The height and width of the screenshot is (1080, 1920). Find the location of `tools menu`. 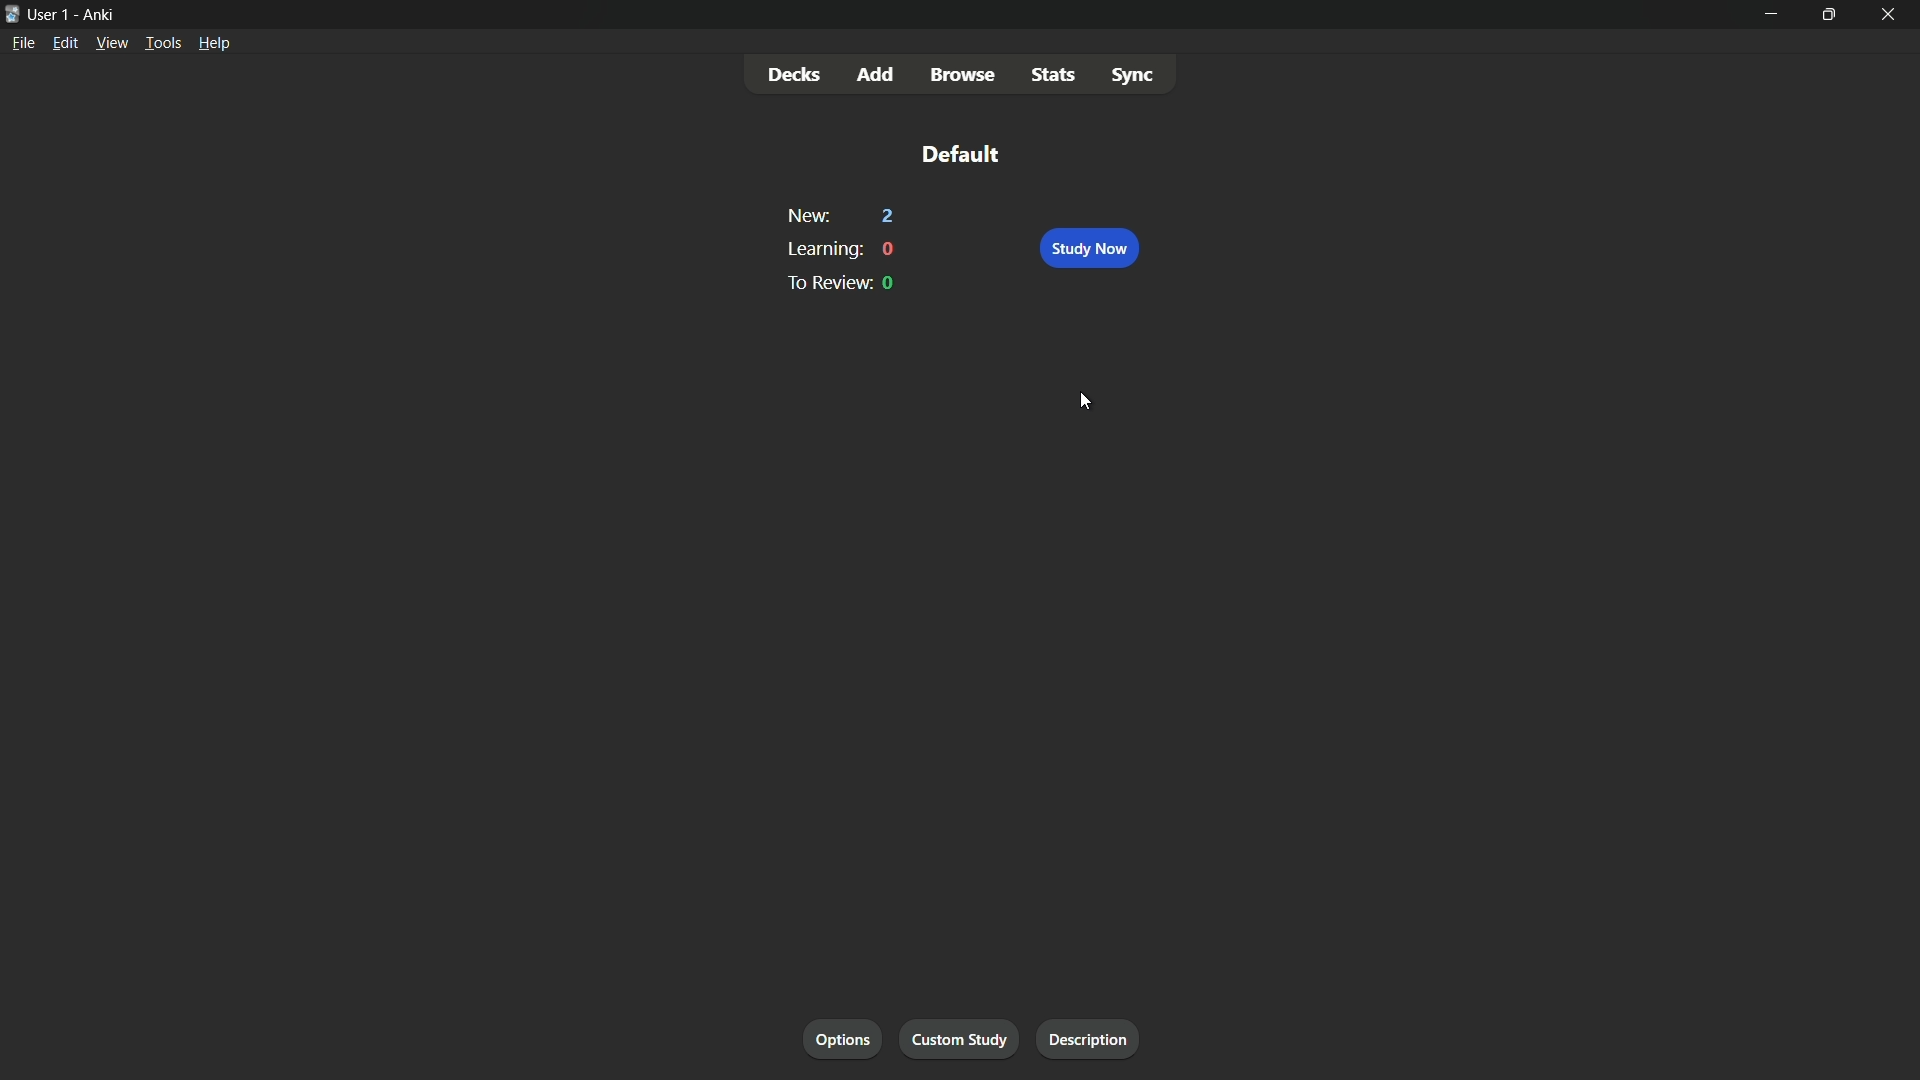

tools menu is located at coordinates (160, 43).